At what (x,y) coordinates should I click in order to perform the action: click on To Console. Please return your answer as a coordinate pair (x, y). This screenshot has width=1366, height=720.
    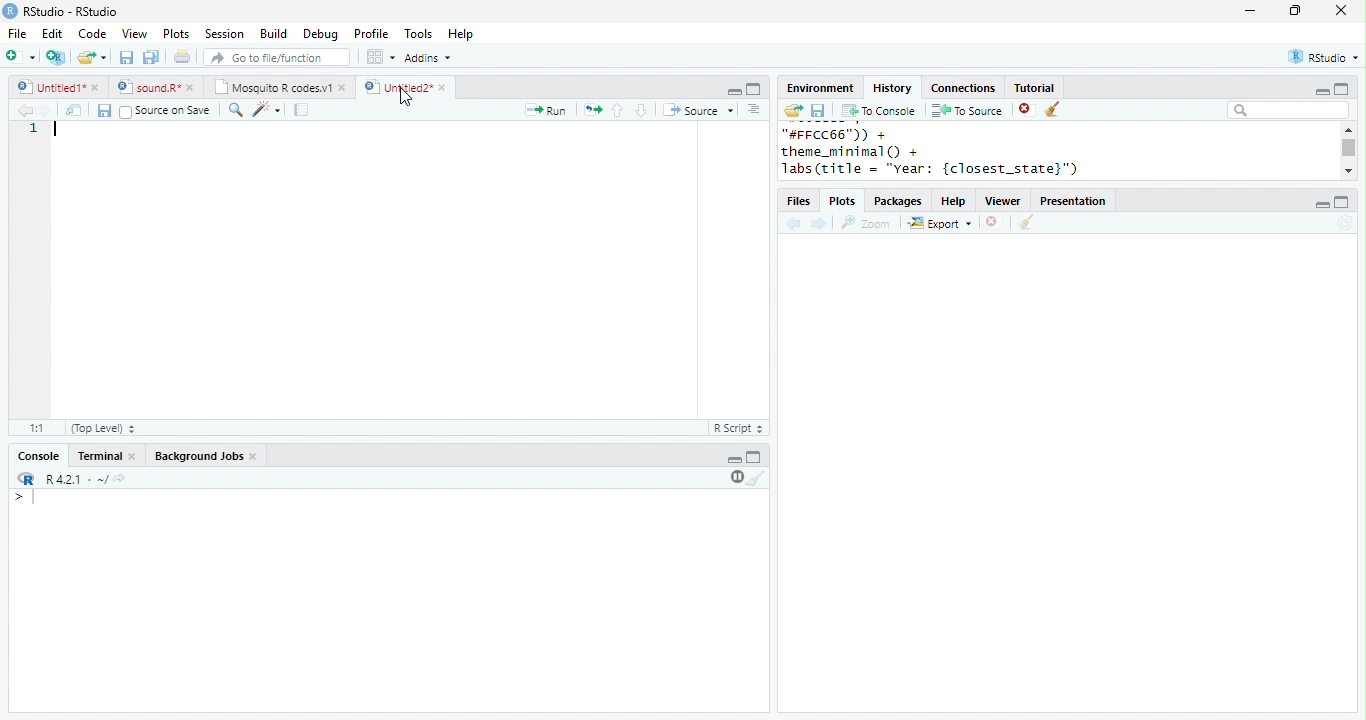
    Looking at the image, I should click on (880, 111).